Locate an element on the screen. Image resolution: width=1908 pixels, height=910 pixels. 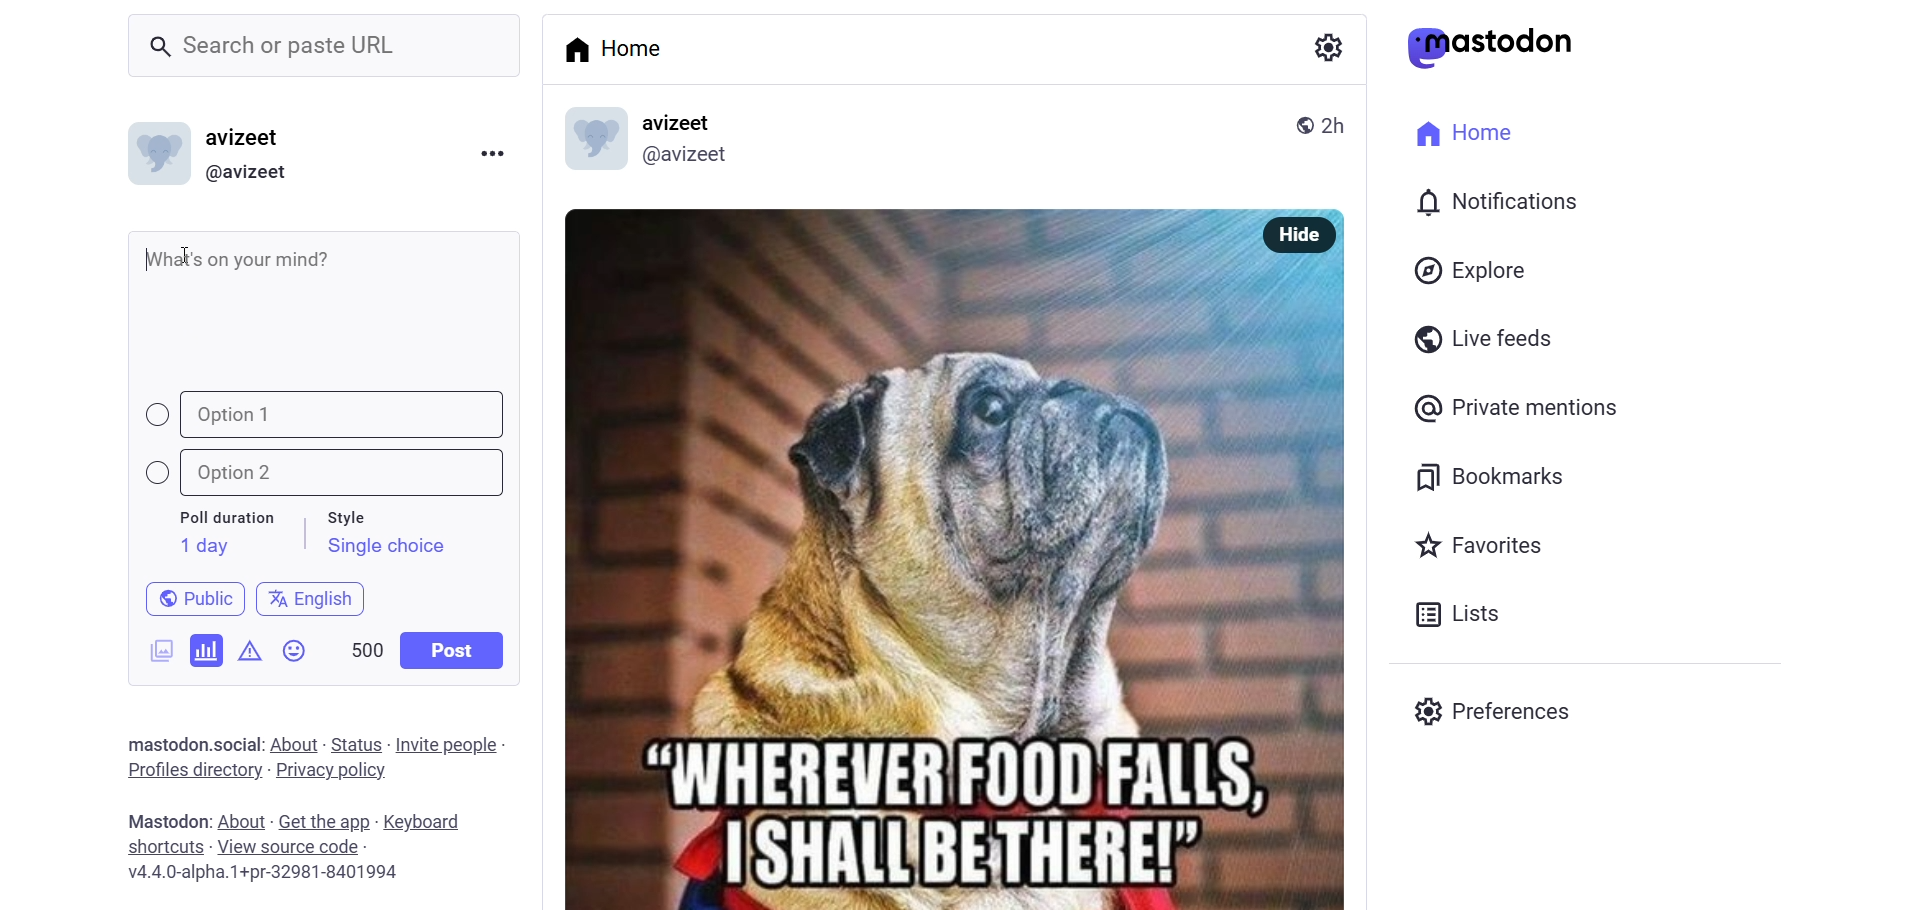
display picture is located at coordinates (585, 141).